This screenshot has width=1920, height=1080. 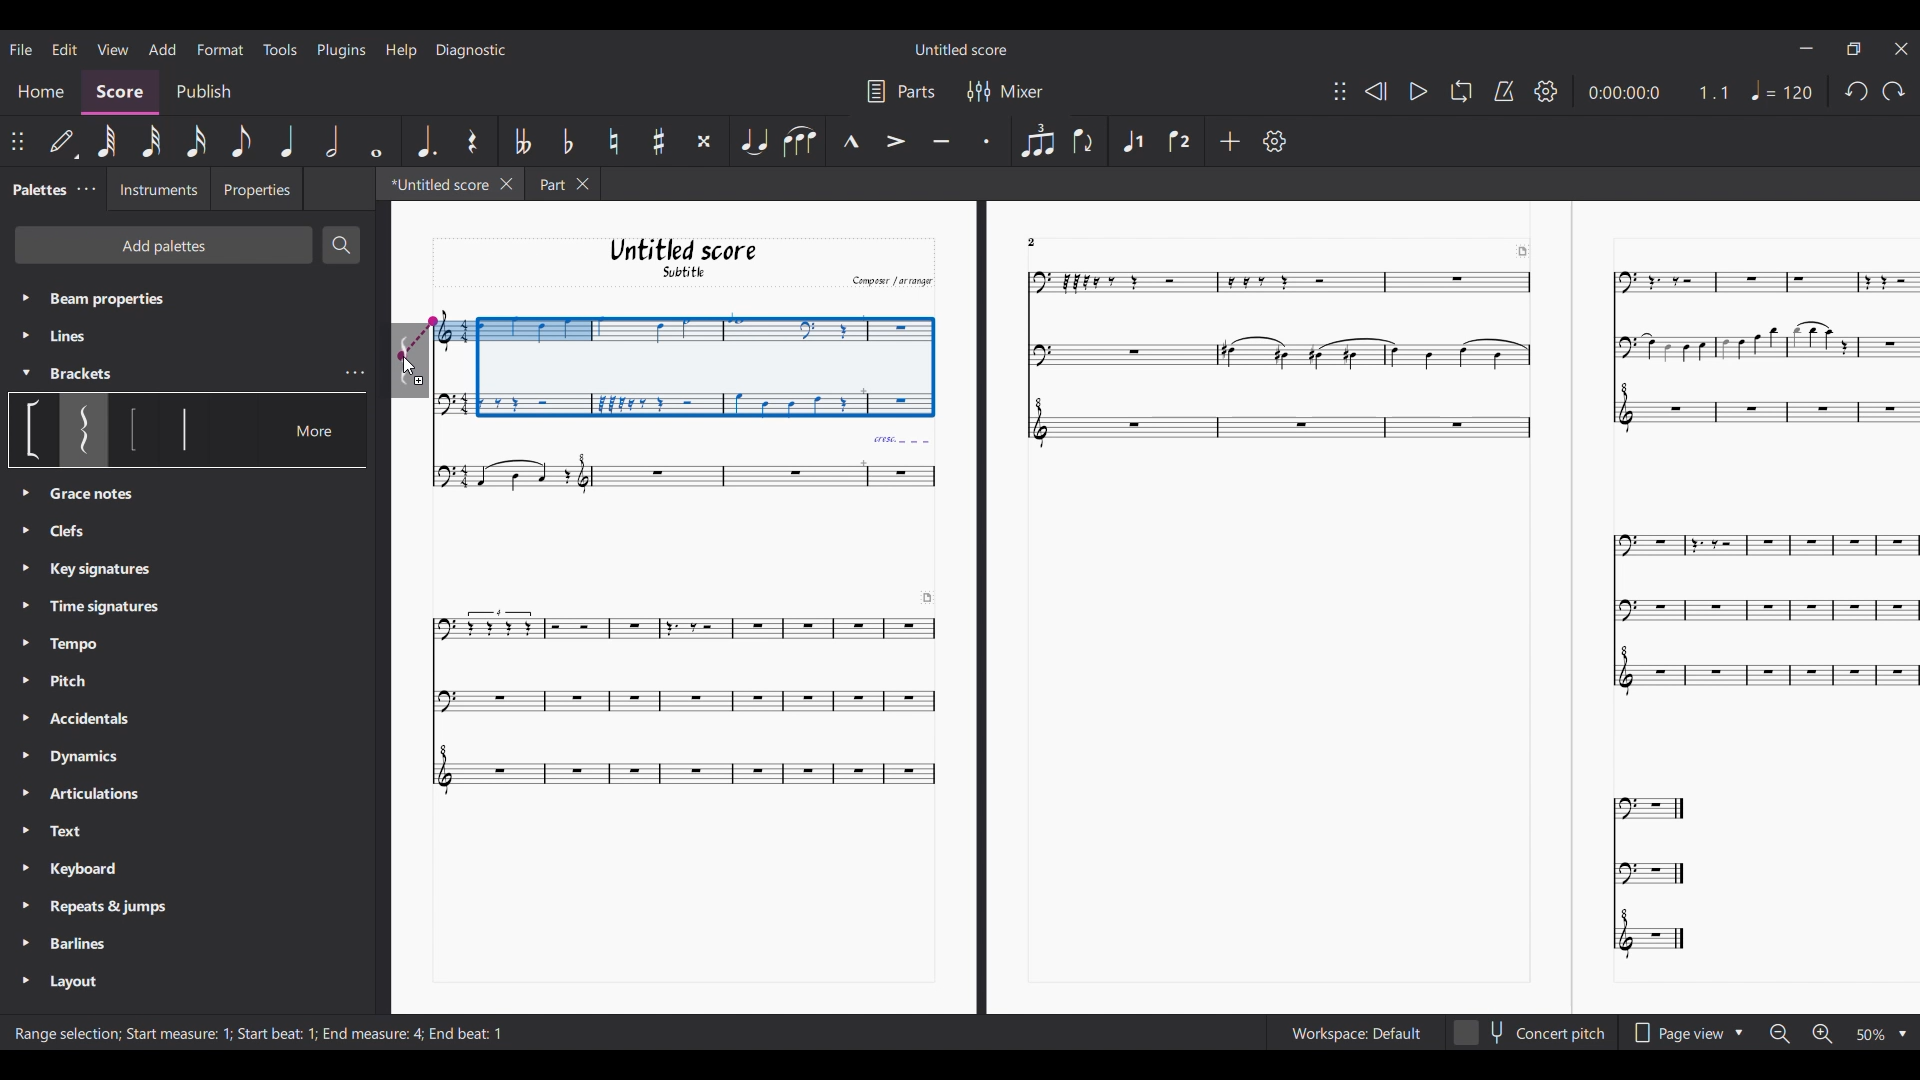 What do you see at coordinates (1742, 1031) in the screenshot?
I see `Drop down` at bounding box center [1742, 1031].